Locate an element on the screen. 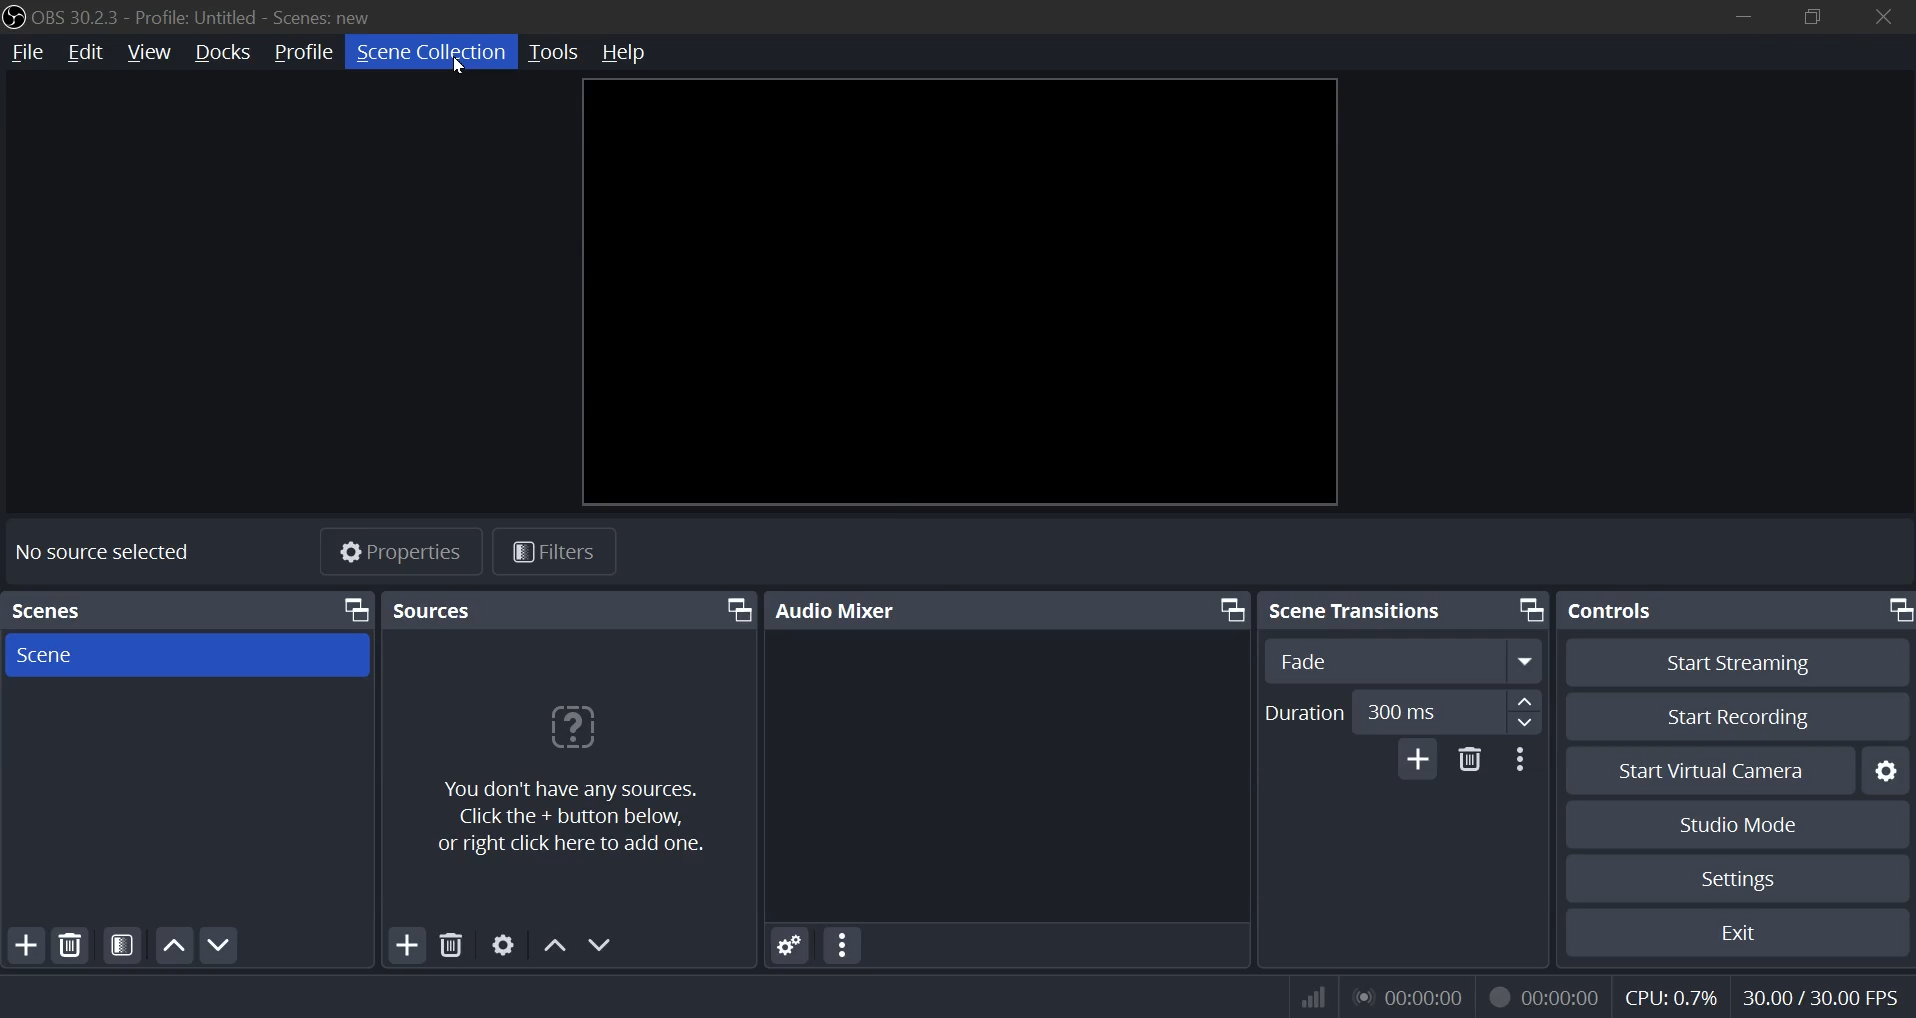  bring front is located at coordinates (356, 610).